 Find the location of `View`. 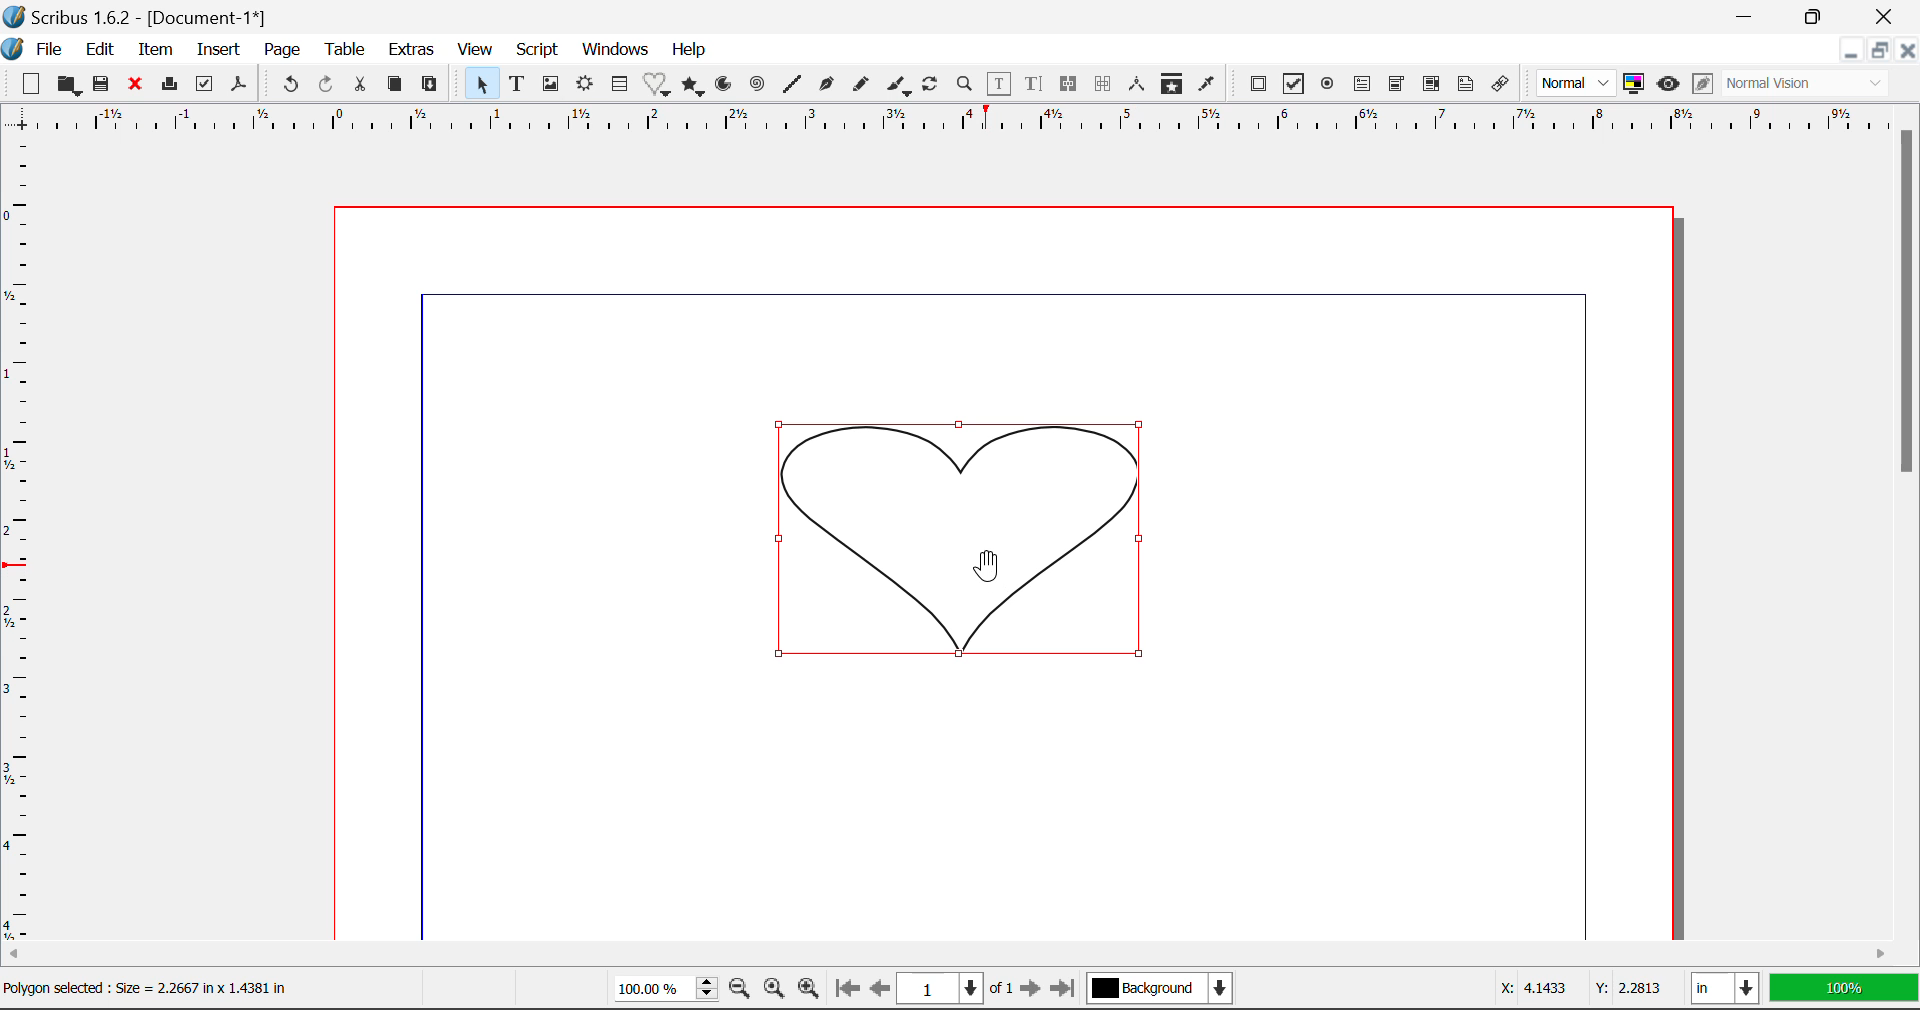

View is located at coordinates (476, 52).